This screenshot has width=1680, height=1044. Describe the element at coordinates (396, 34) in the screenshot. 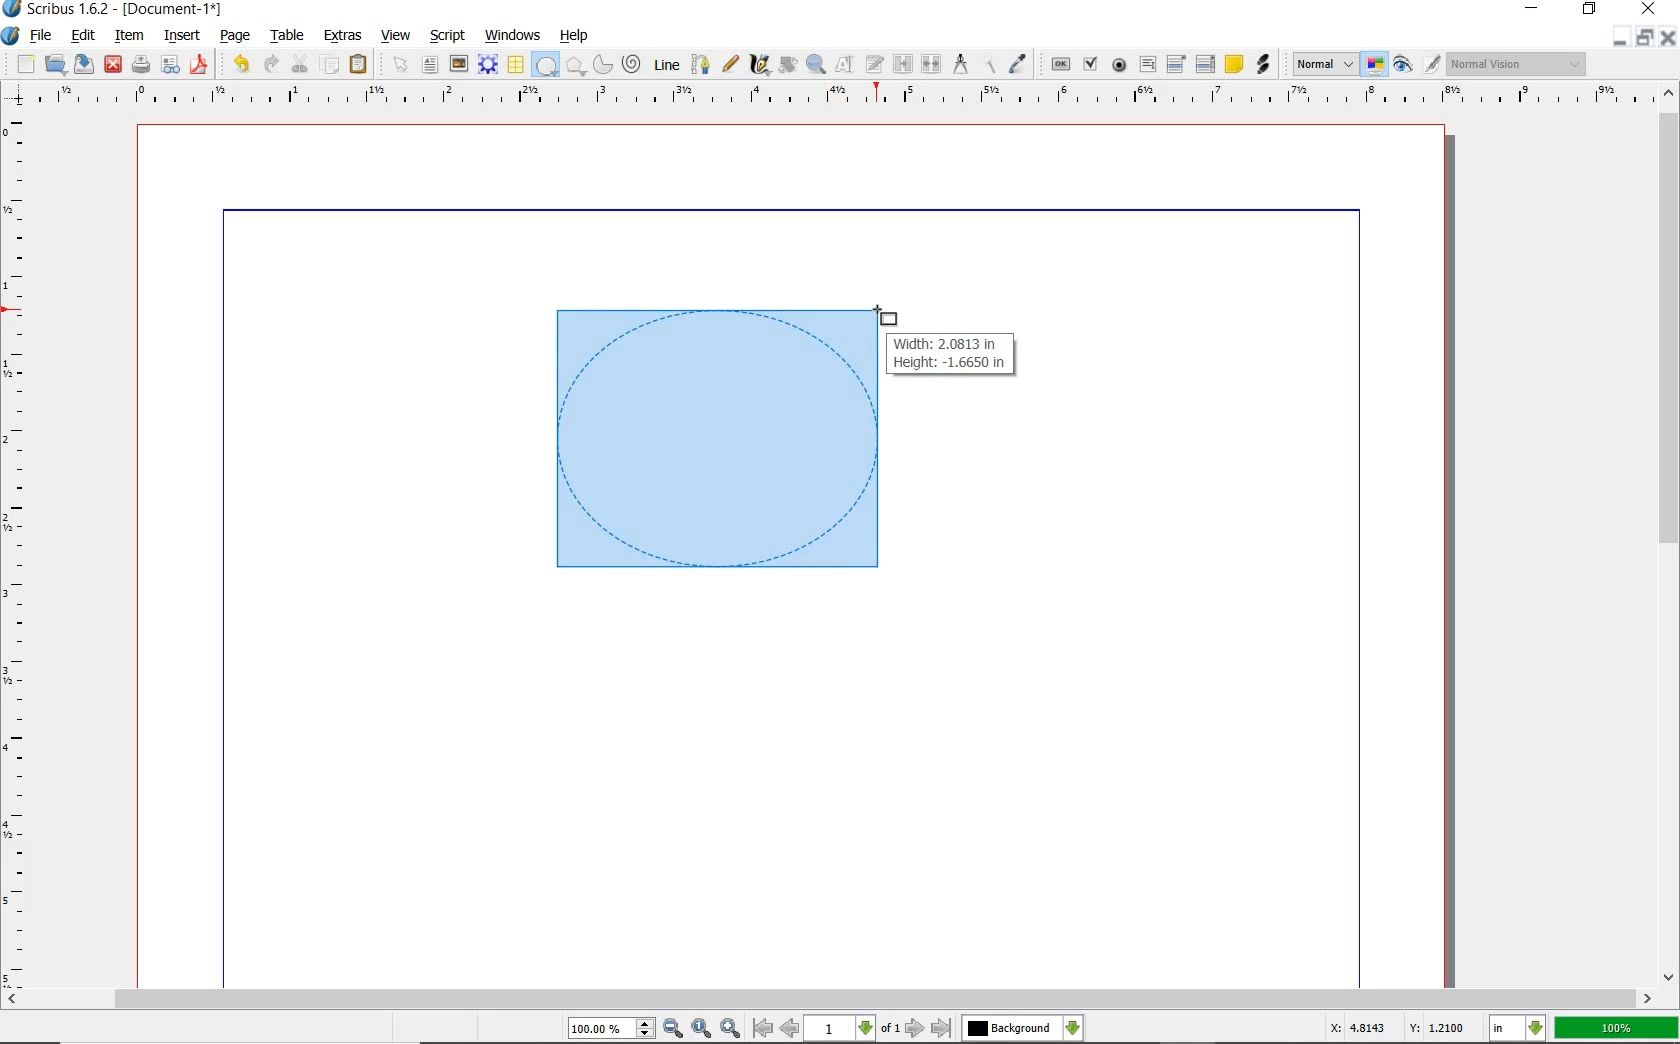

I see `VIEW` at that location.